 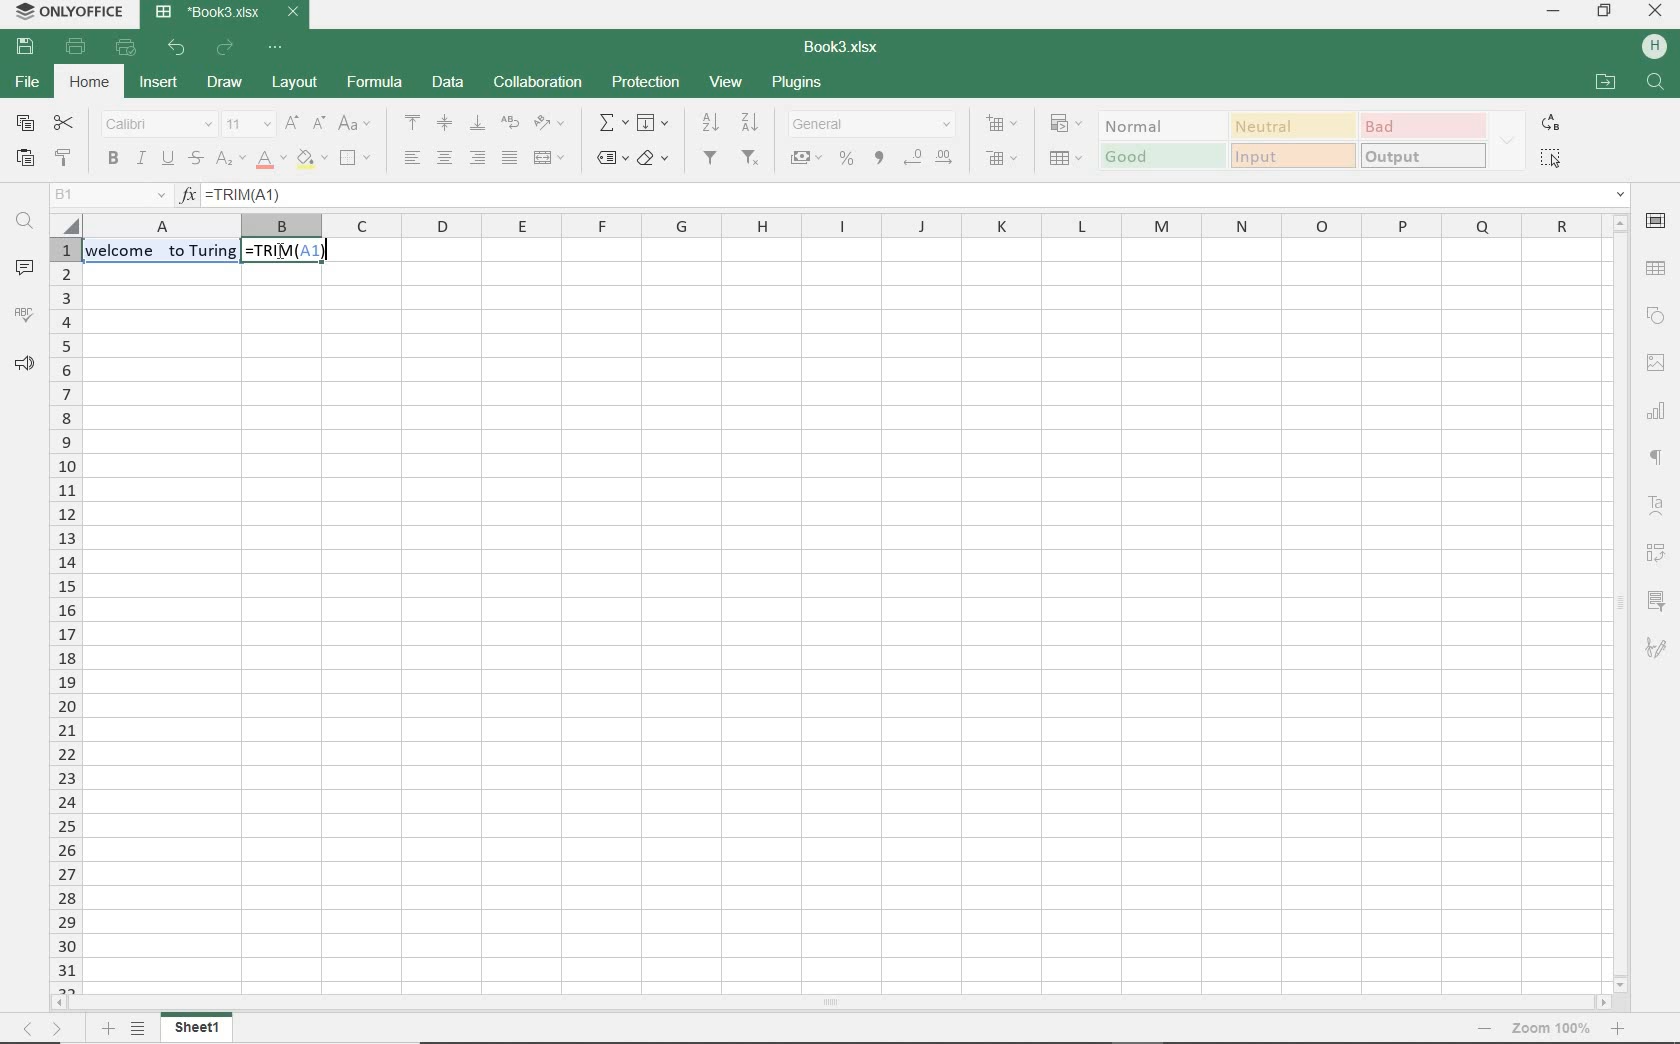 What do you see at coordinates (246, 124) in the screenshot?
I see `font size` at bounding box center [246, 124].